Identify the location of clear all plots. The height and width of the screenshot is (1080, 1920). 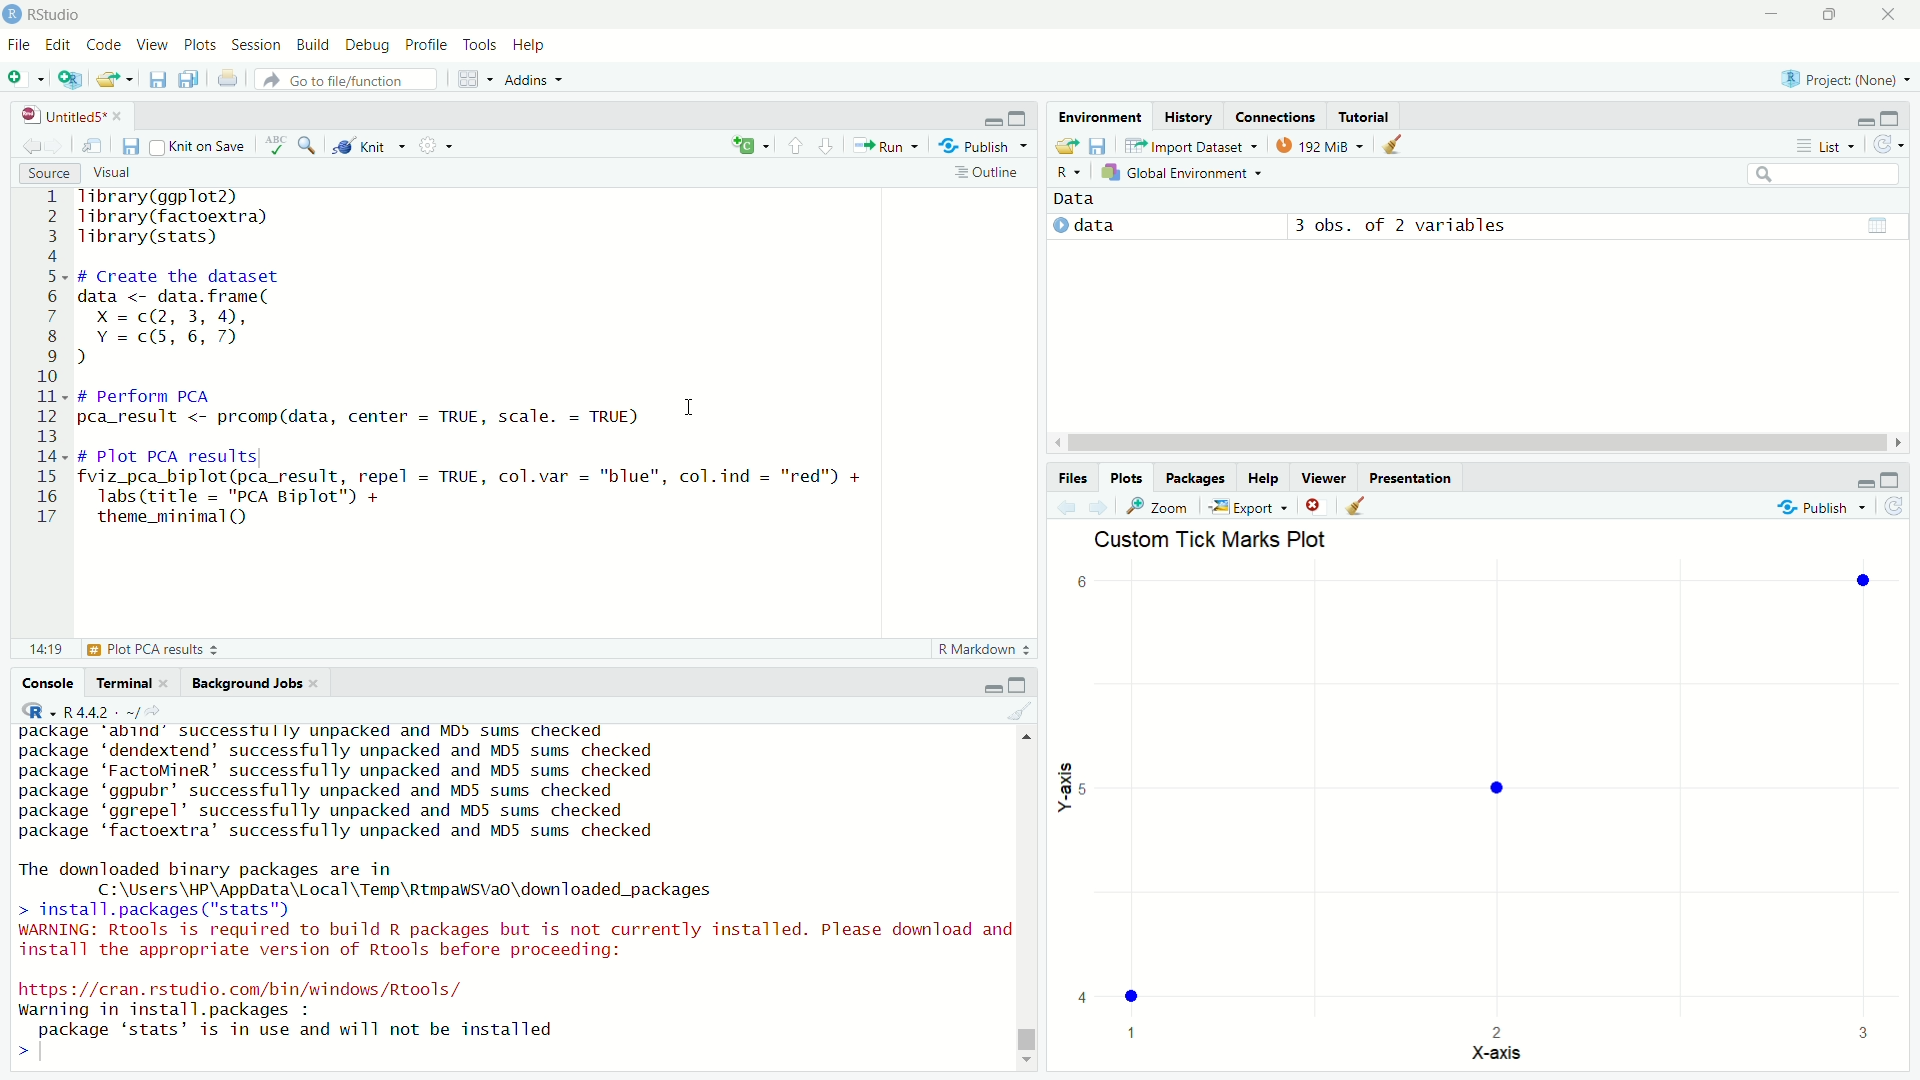
(1357, 505).